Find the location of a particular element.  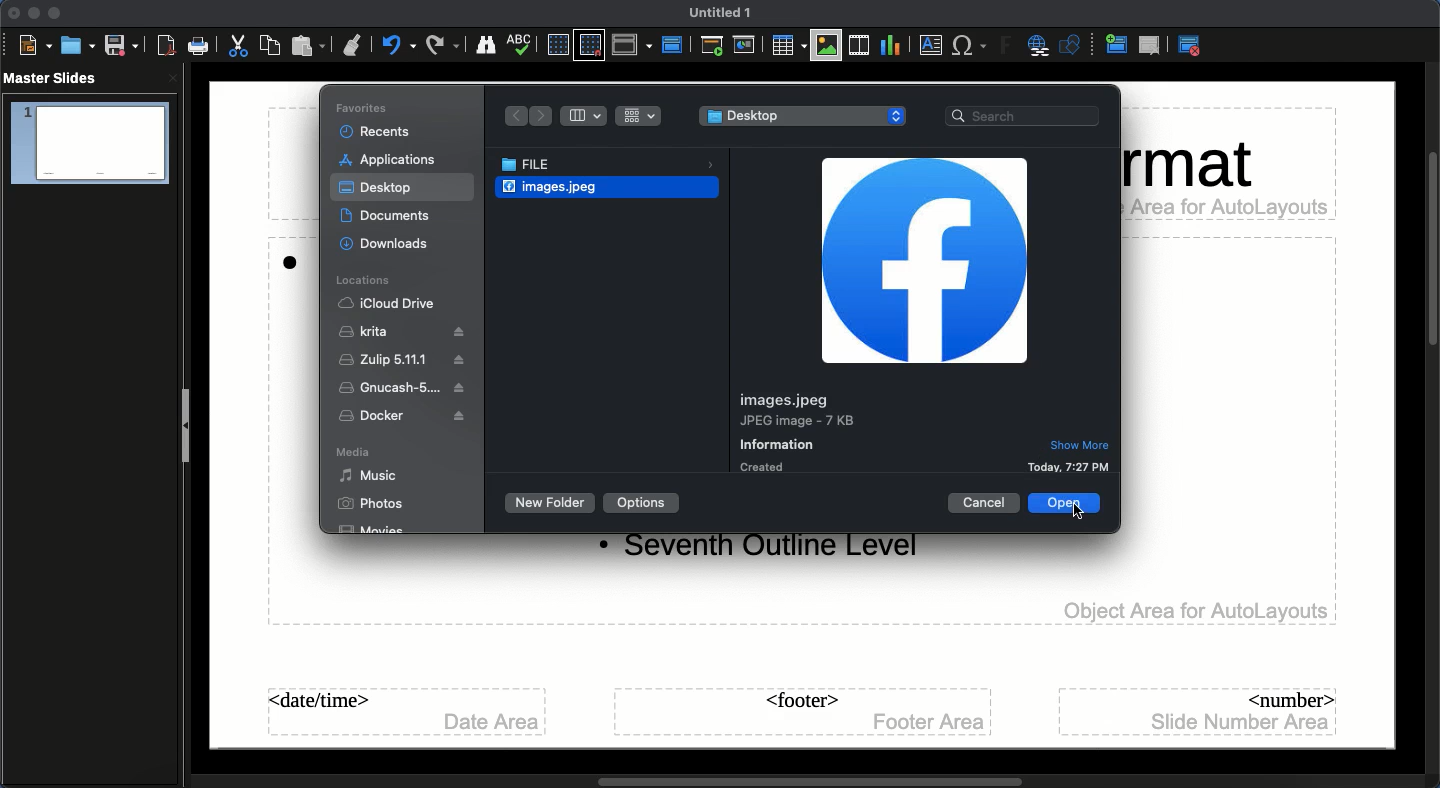

Zulip is located at coordinates (406, 362).